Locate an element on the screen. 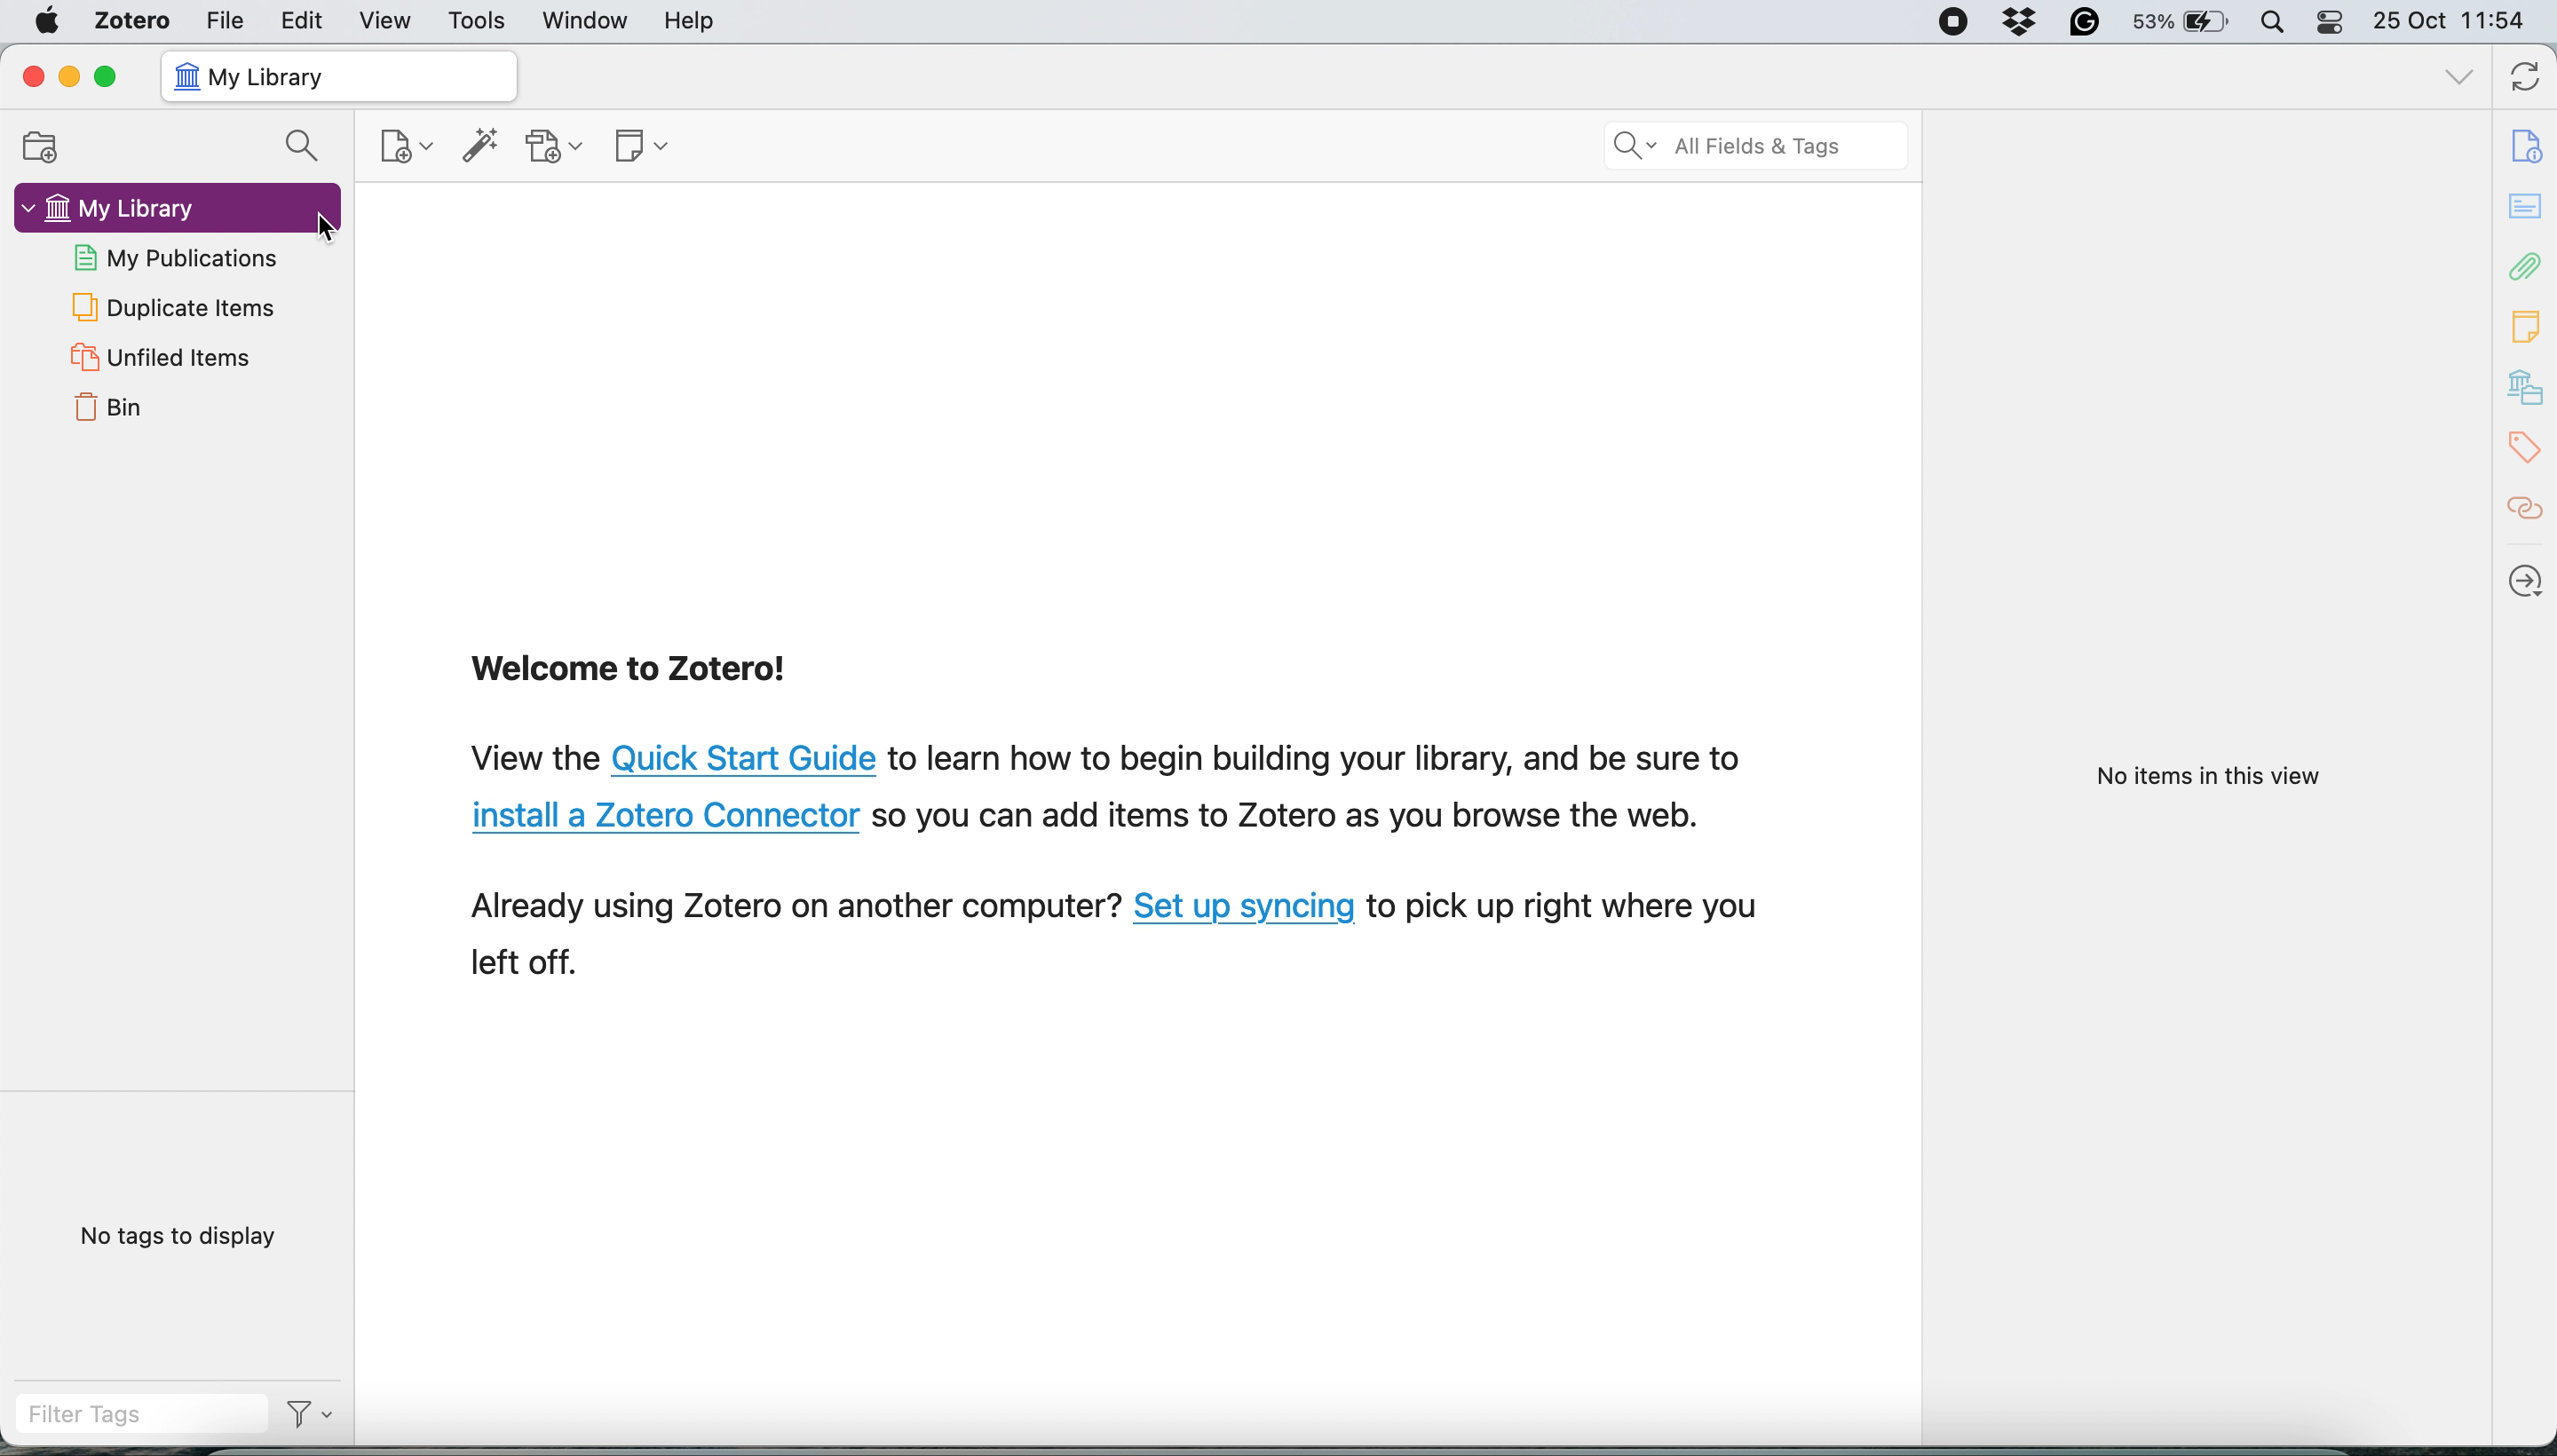  duplicate items is located at coordinates (173, 307).